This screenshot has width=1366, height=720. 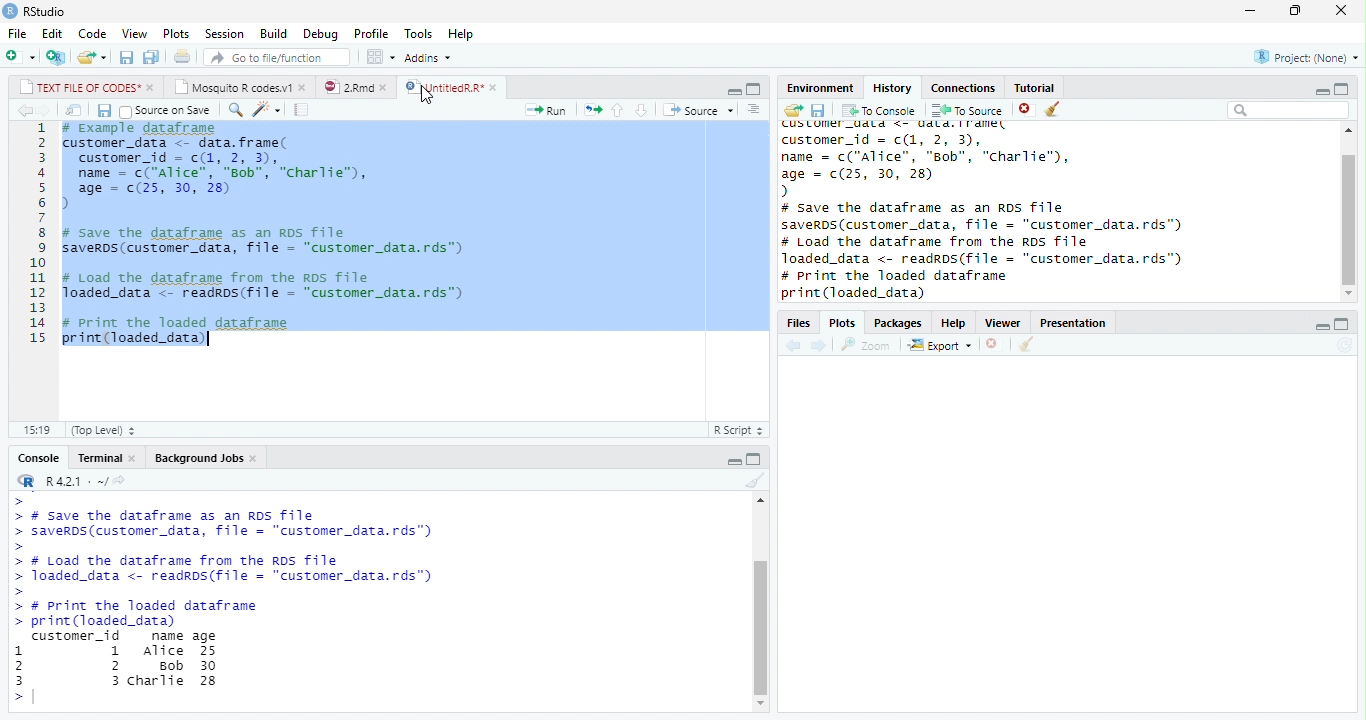 I want to click on Project(None), so click(x=1307, y=57).